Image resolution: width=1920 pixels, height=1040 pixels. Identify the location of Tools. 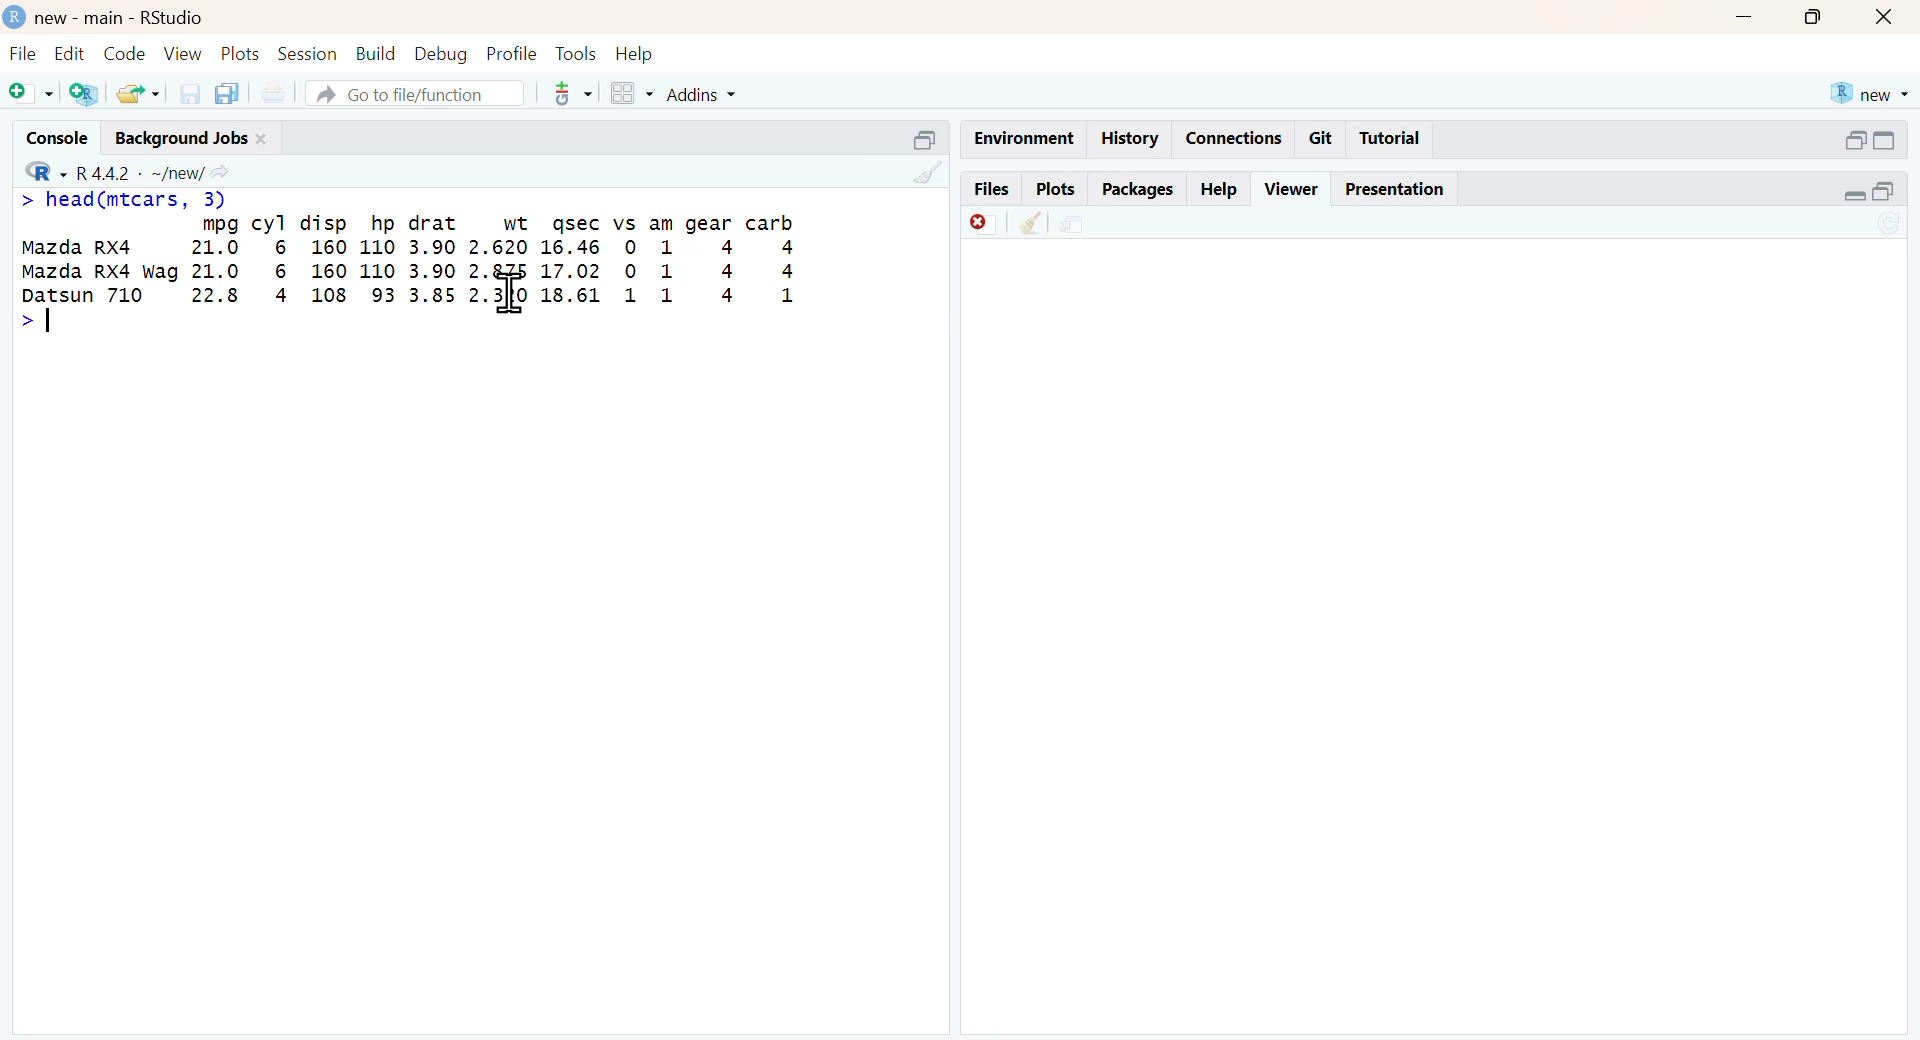
(573, 51).